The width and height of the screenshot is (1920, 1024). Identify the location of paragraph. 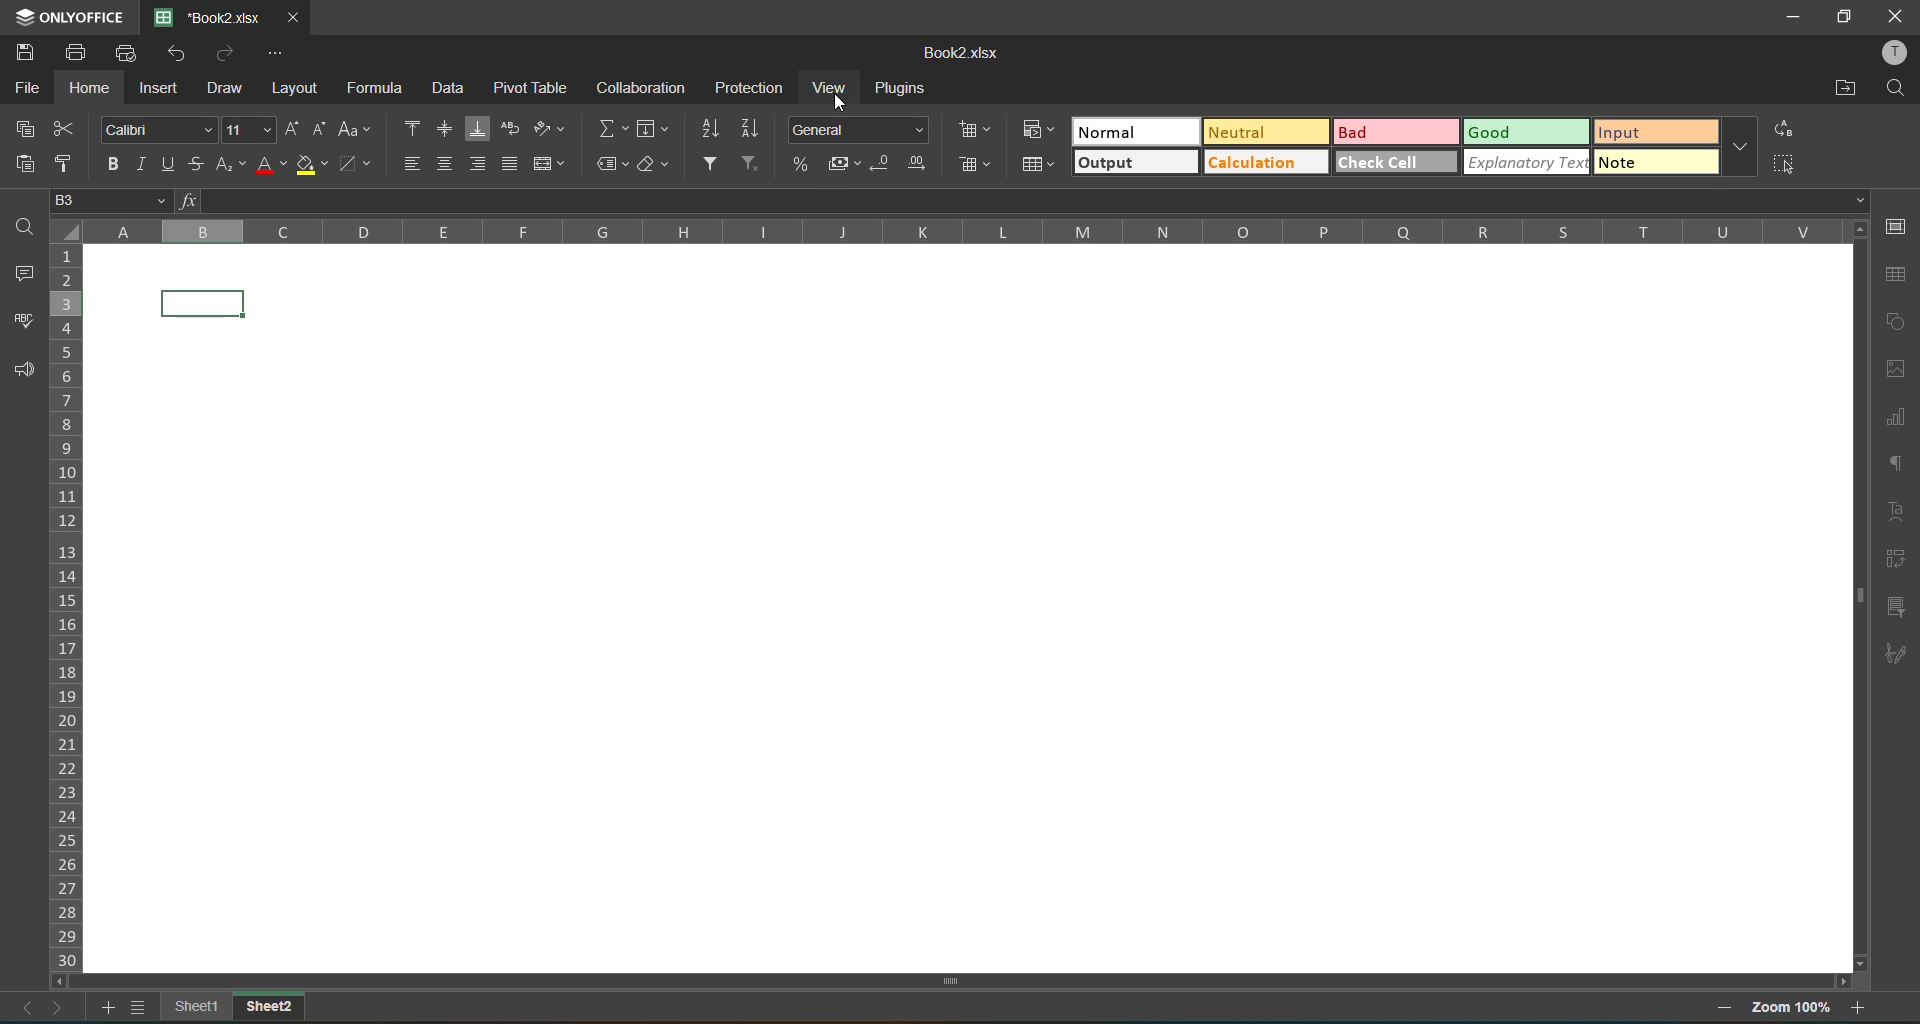
(1898, 462).